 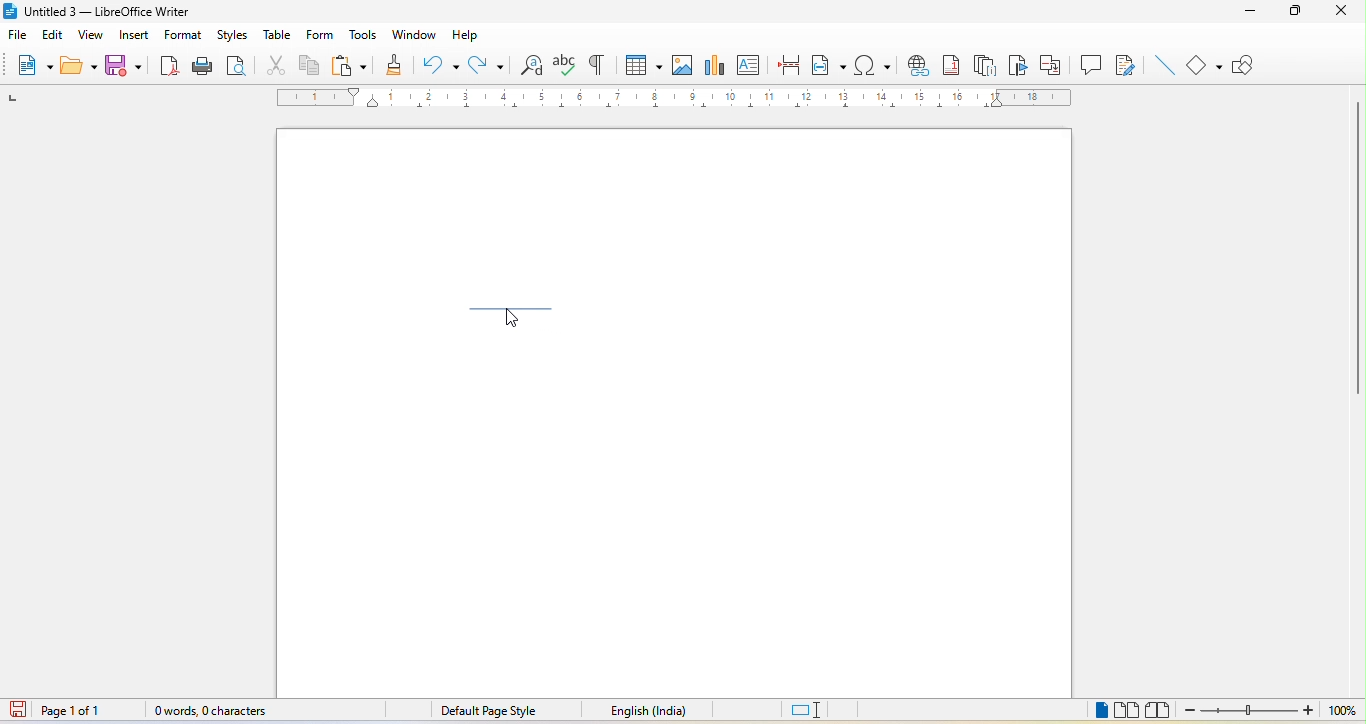 What do you see at coordinates (680, 63) in the screenshot?
I see `image` at bounding box center [680, 63].